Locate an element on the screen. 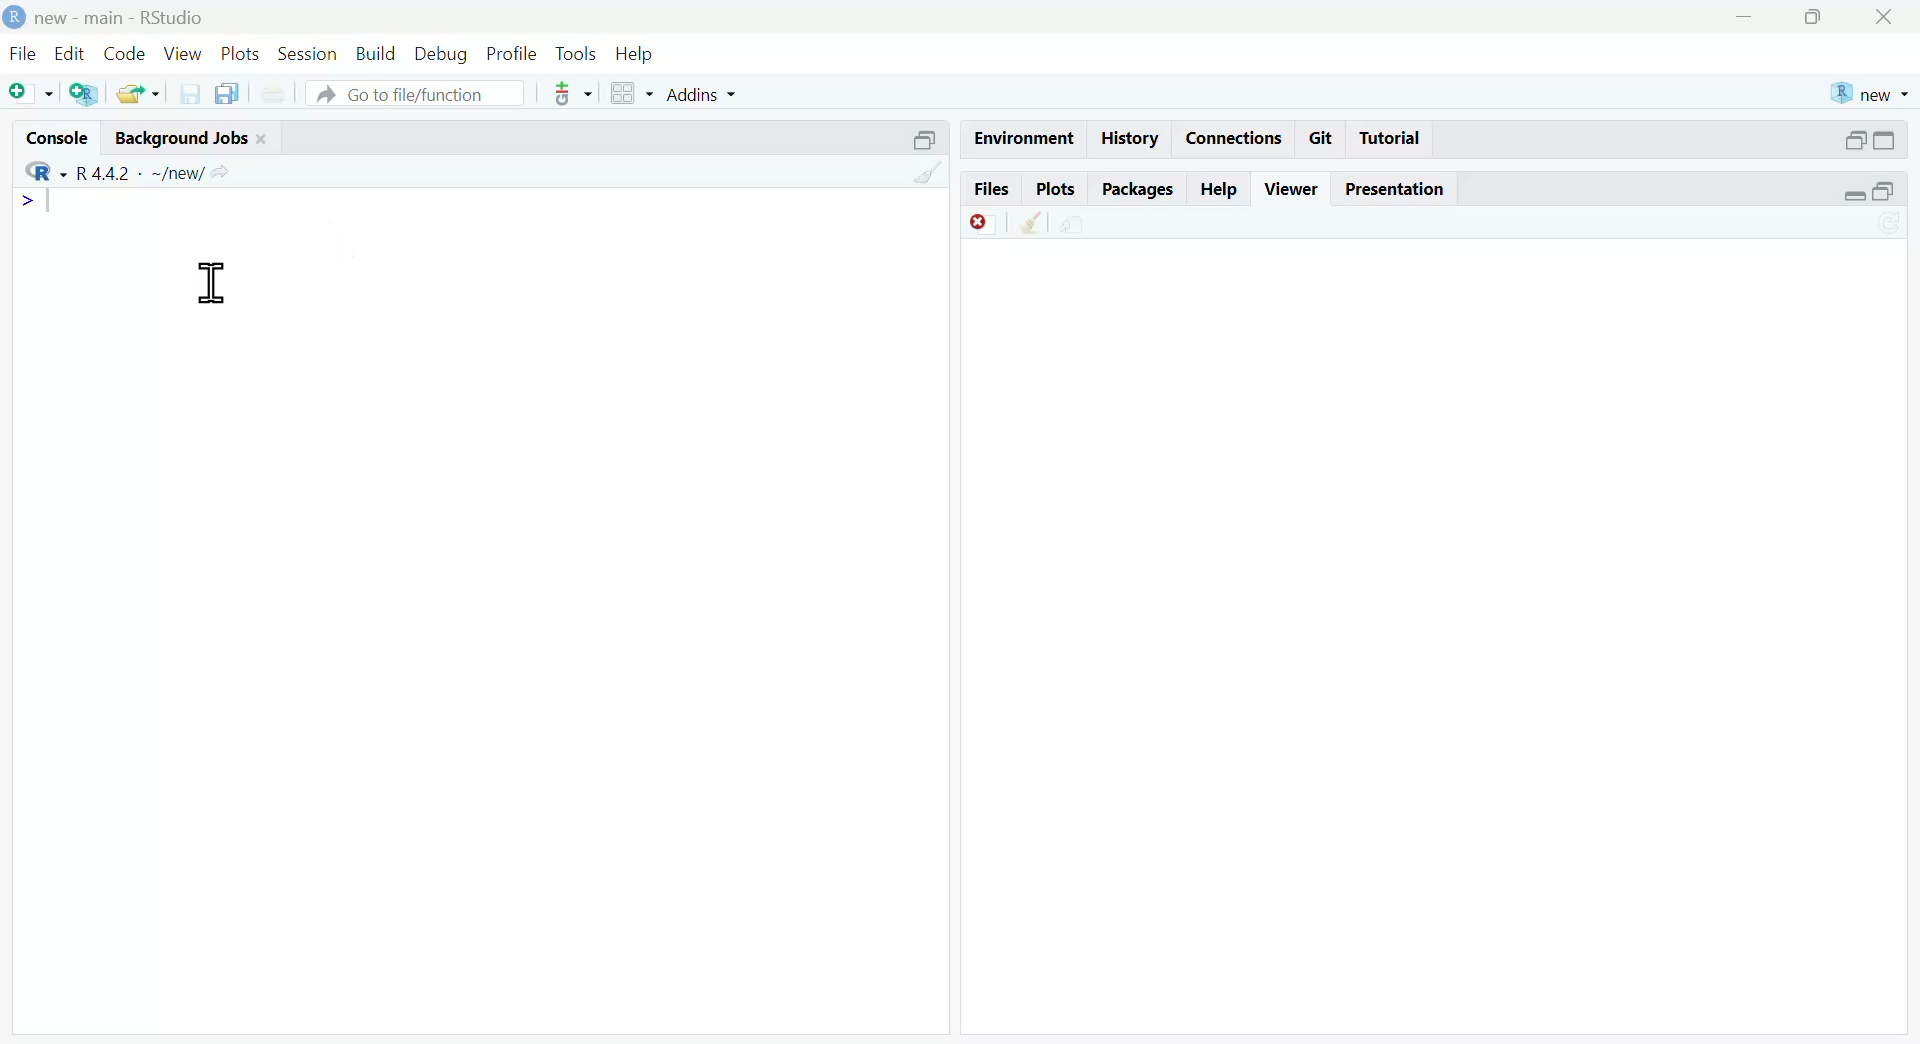 This screenshot has width=1920, height=1044. minimize is located at coordinates (927, 135).